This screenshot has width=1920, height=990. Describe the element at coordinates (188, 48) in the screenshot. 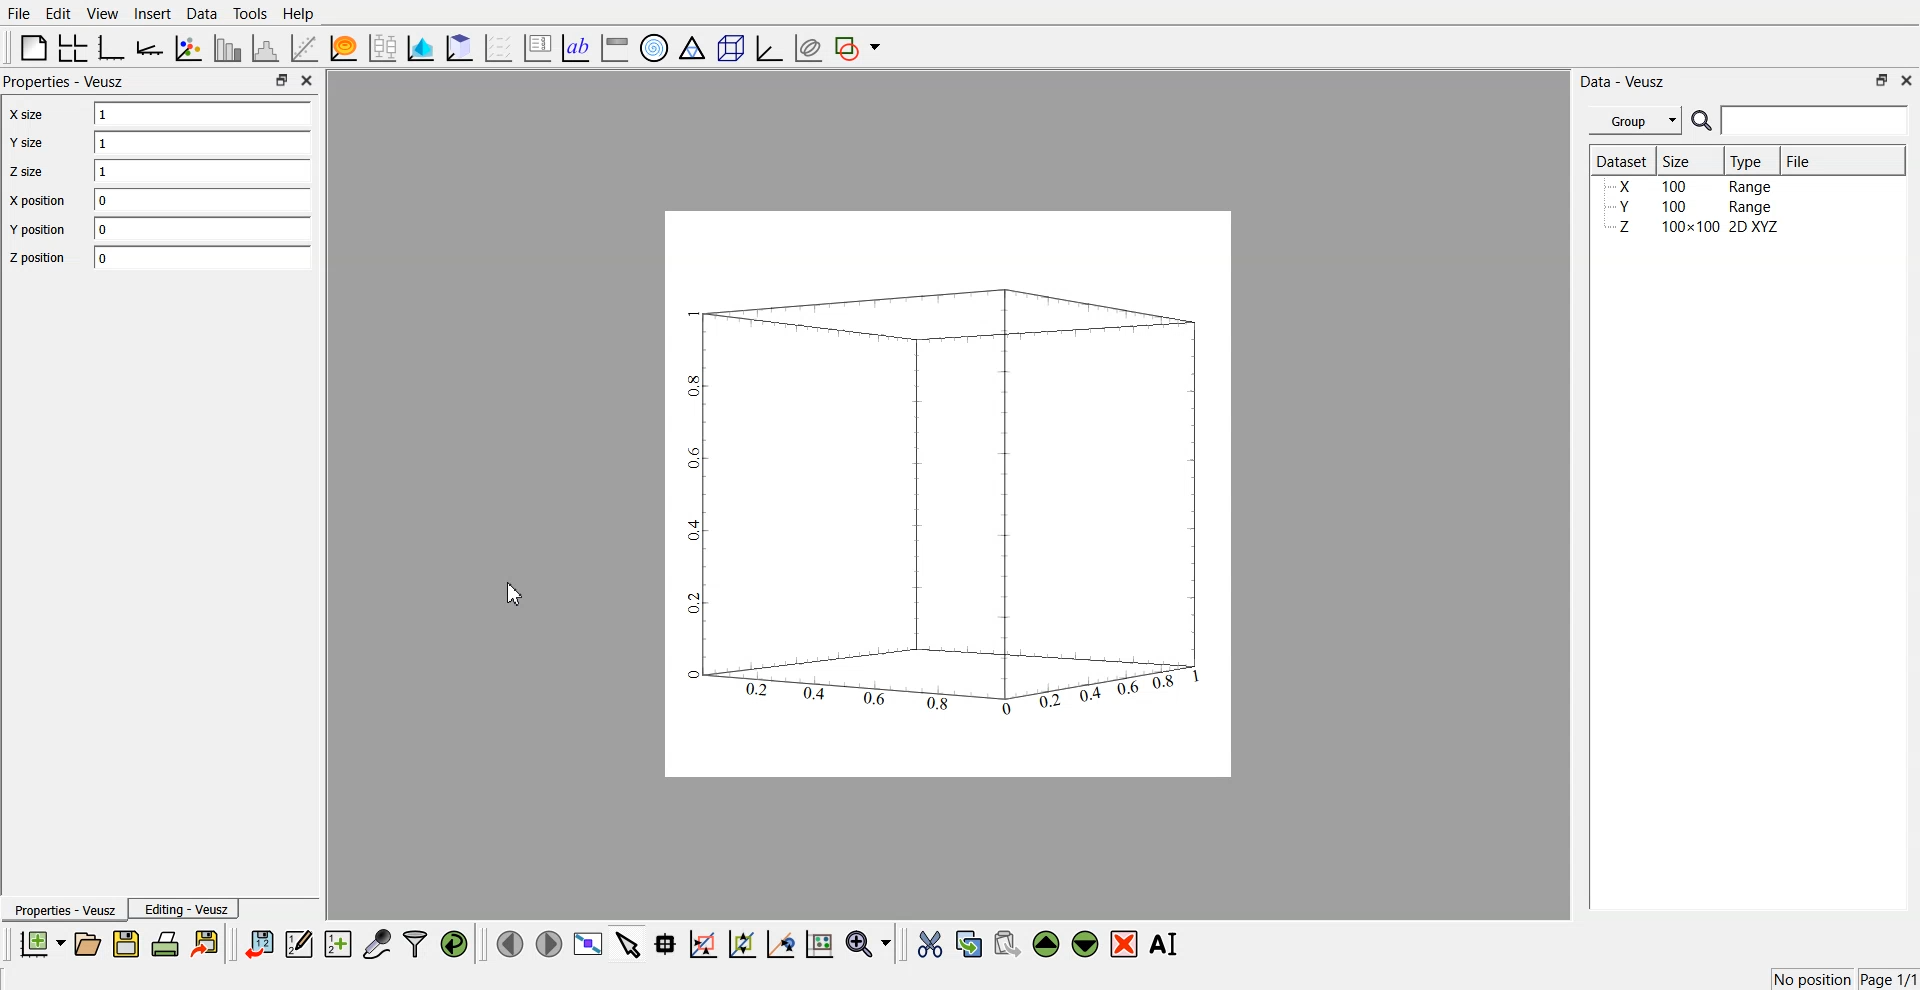

I see `Plot points with lines` at that location.